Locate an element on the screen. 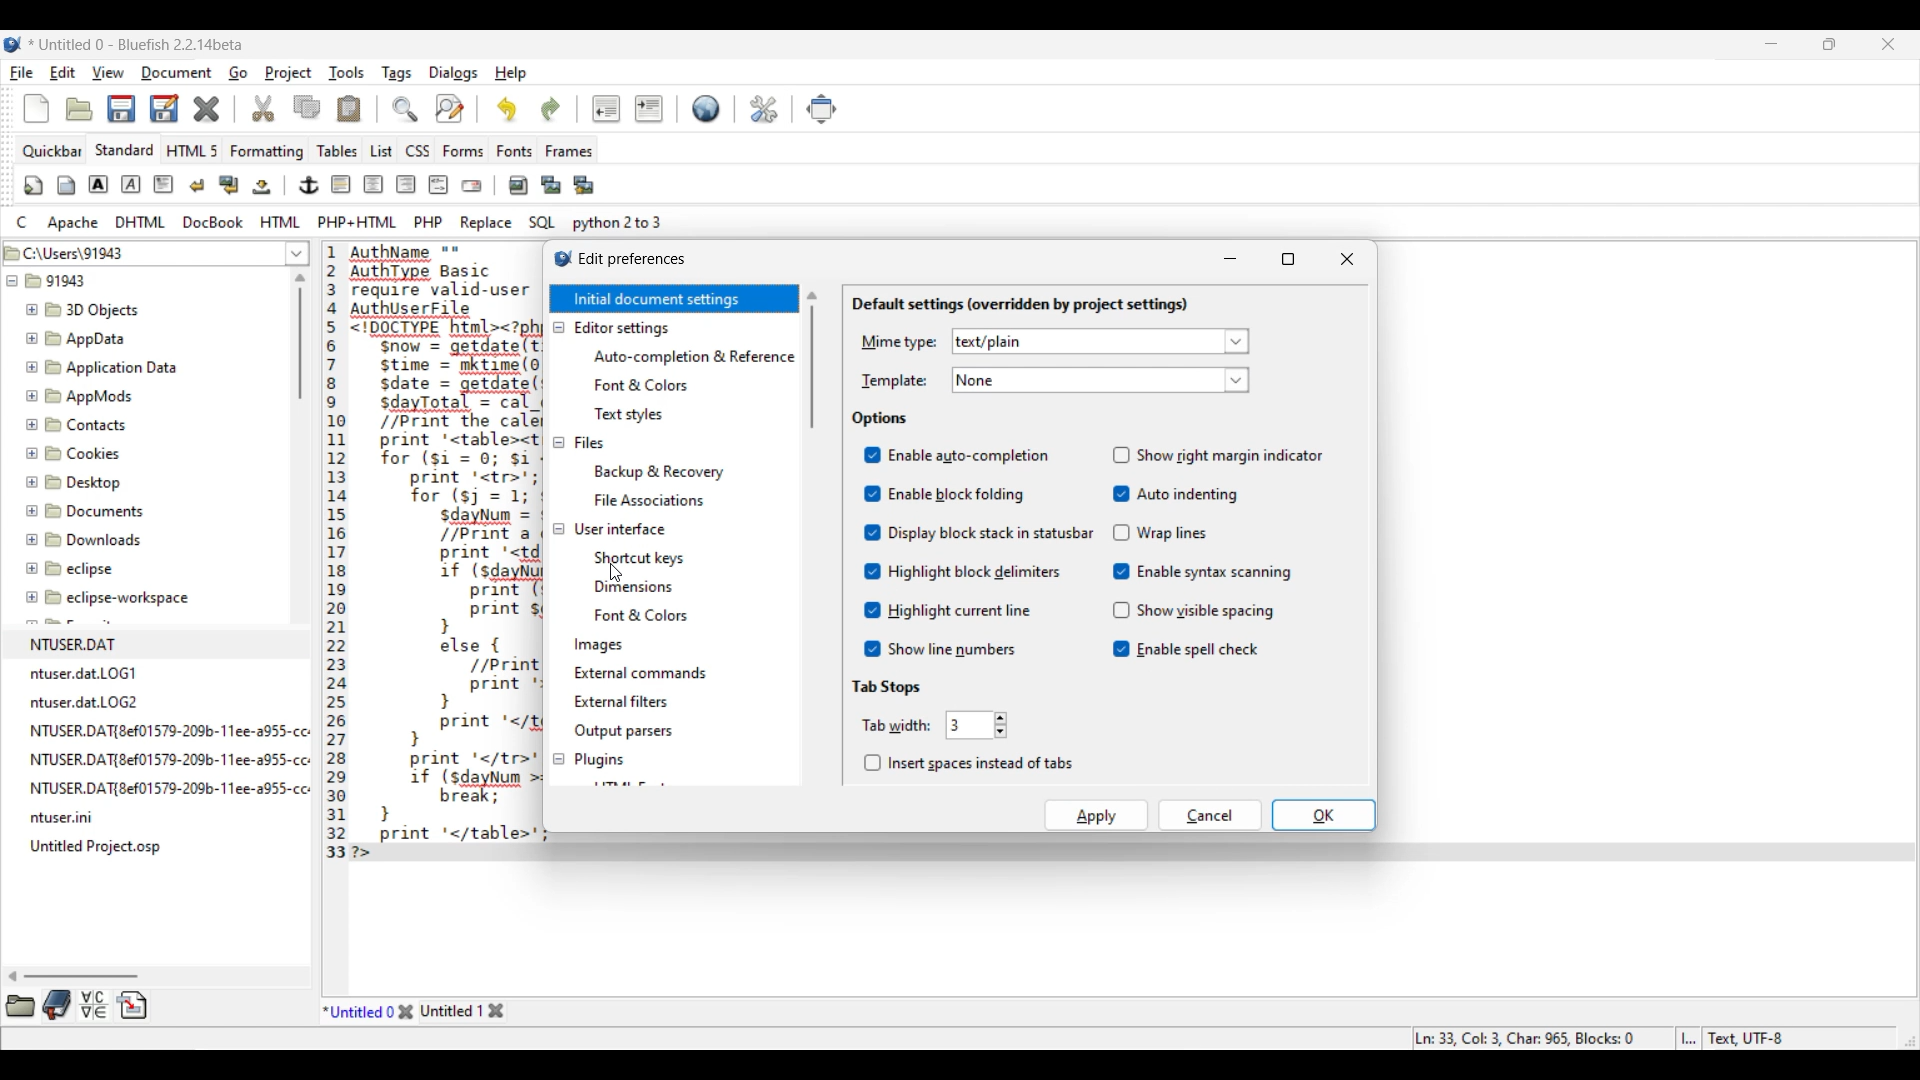  Code alnguage options is located at coordinates (338, 222).